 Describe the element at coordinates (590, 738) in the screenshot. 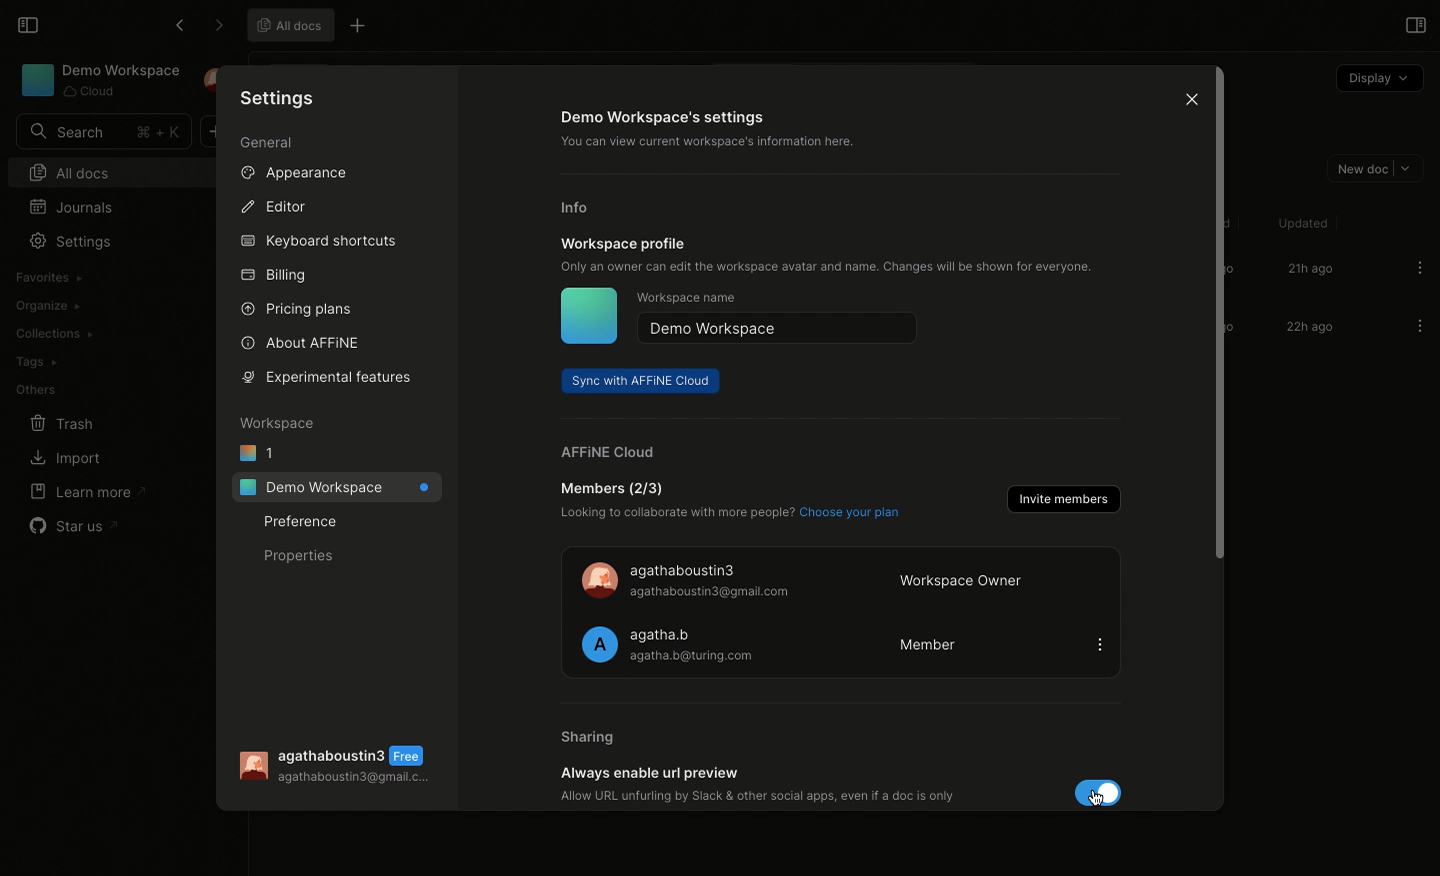

I see `Sharing` at that location.